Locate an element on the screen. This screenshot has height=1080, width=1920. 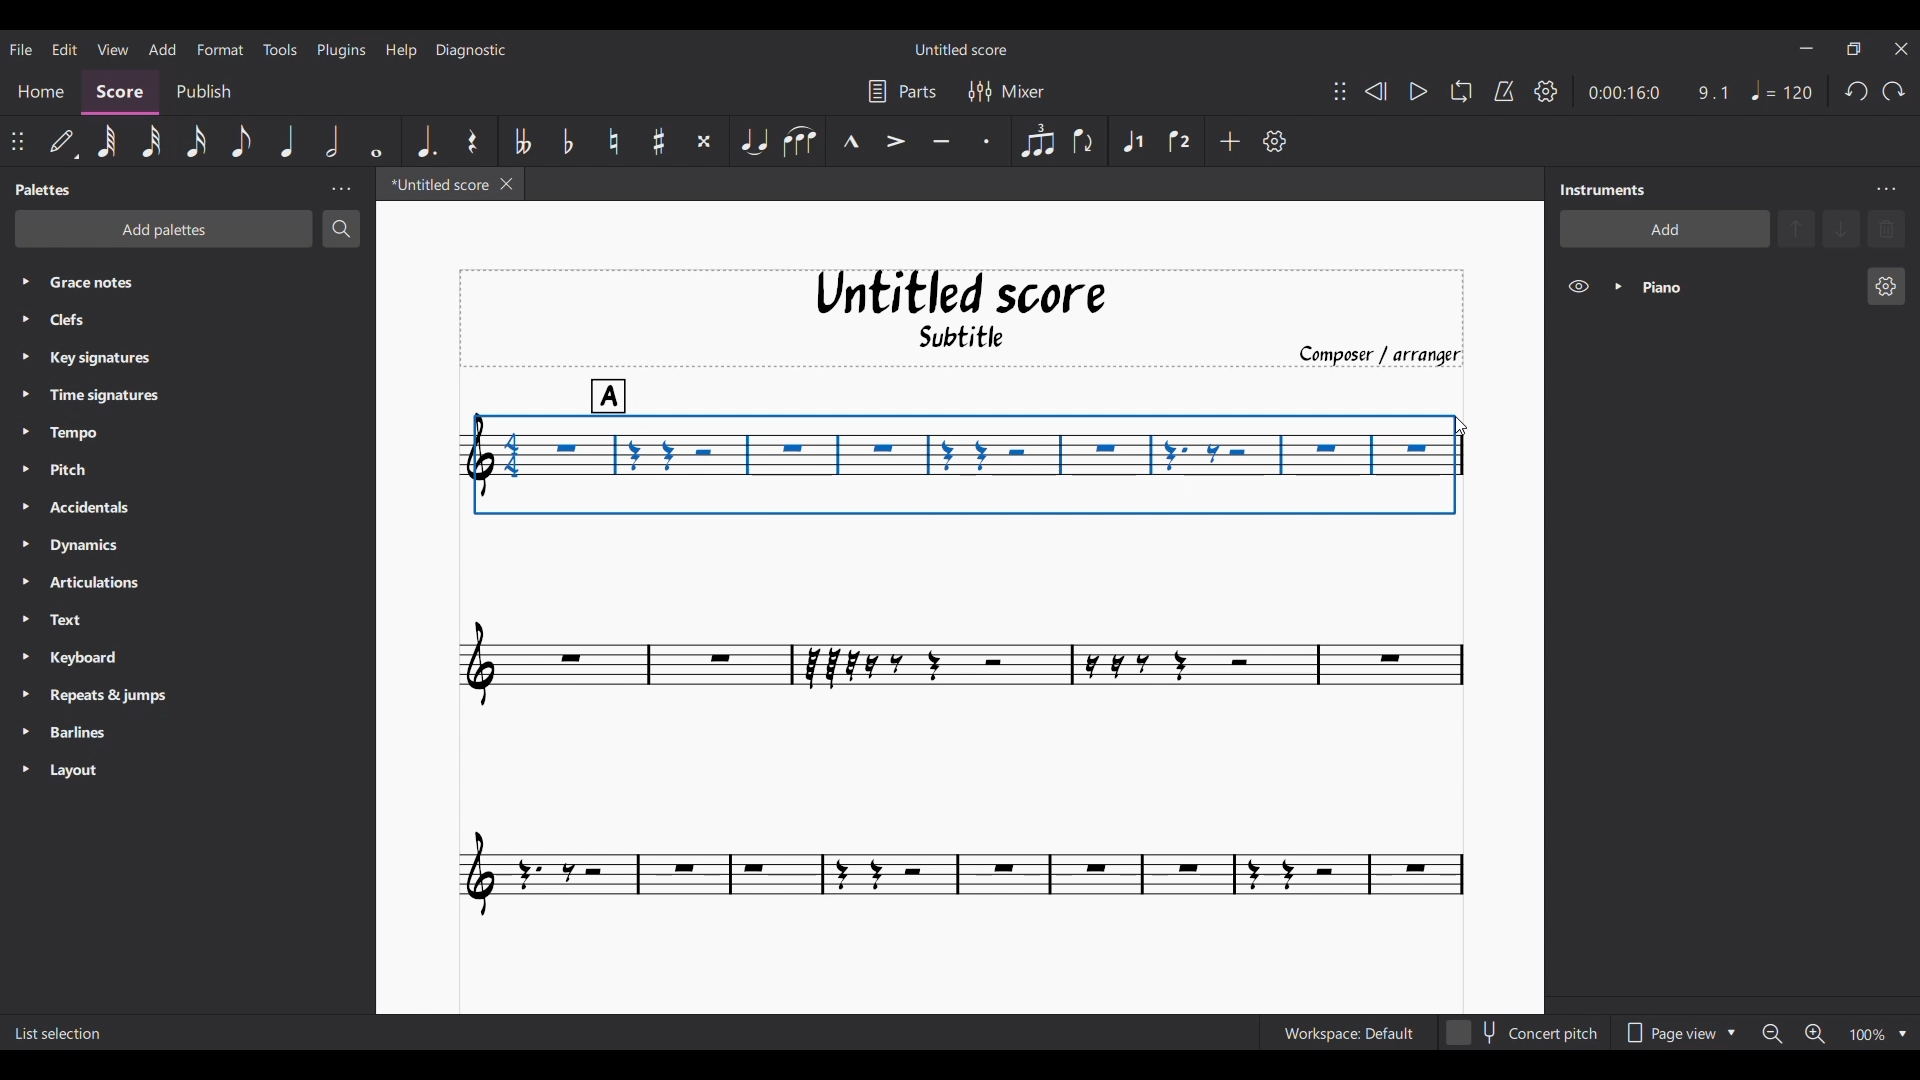
Close interface is located at coordinates (1901, 49).